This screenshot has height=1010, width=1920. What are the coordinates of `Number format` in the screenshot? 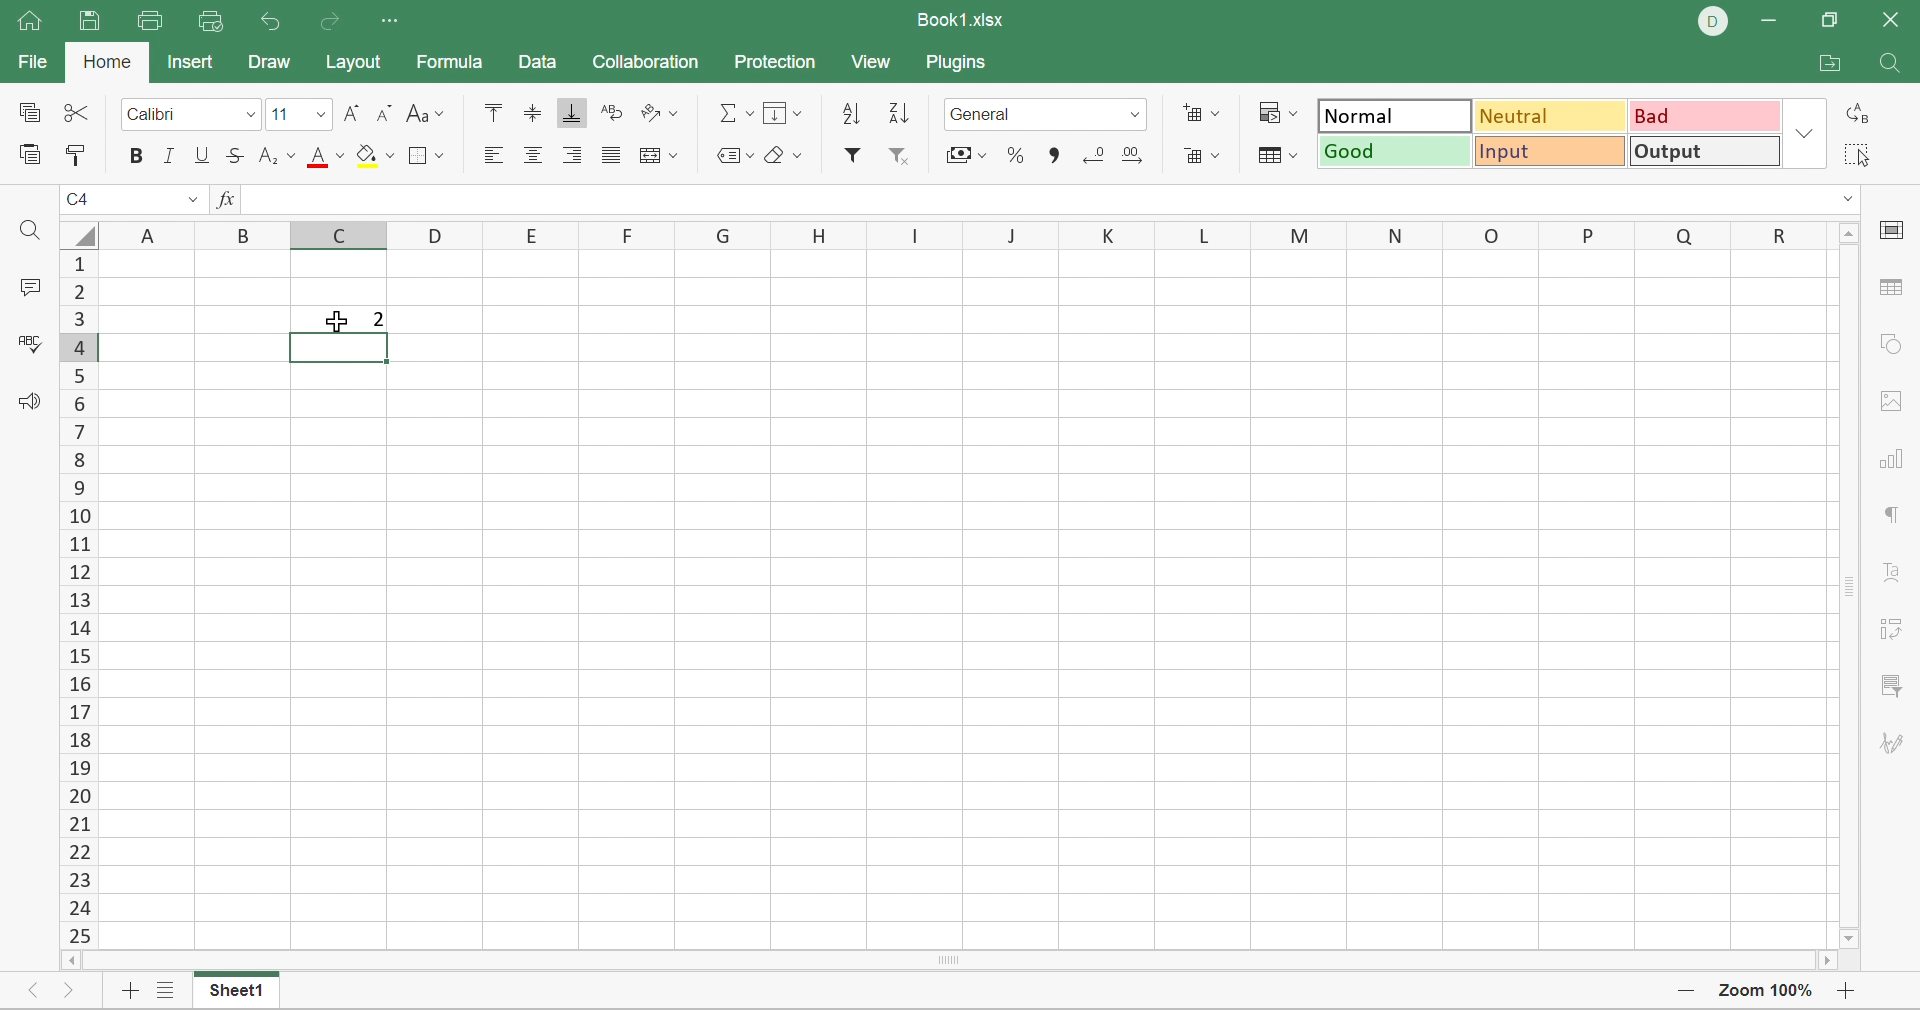 It's located at (987, 113).